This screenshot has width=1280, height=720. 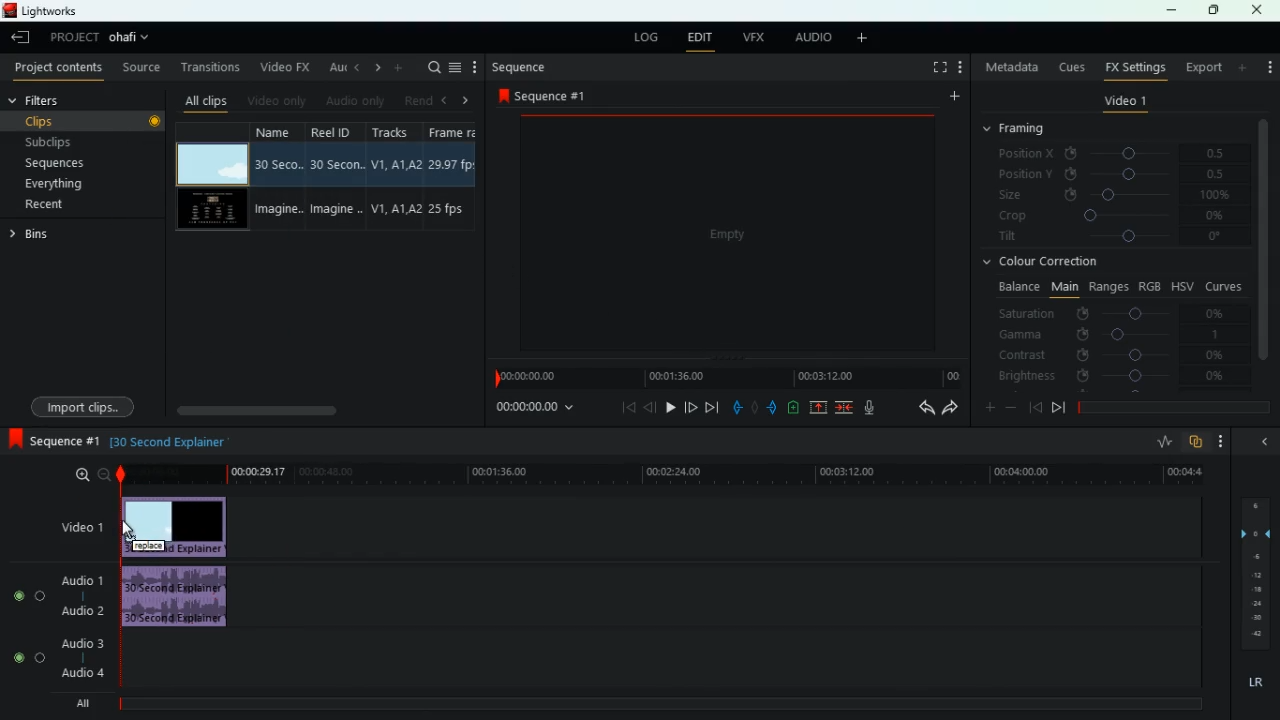 What do you see at coordinates (1121, 173) in the screenshot?
I see `position y` at bounding box center [1121, 173].